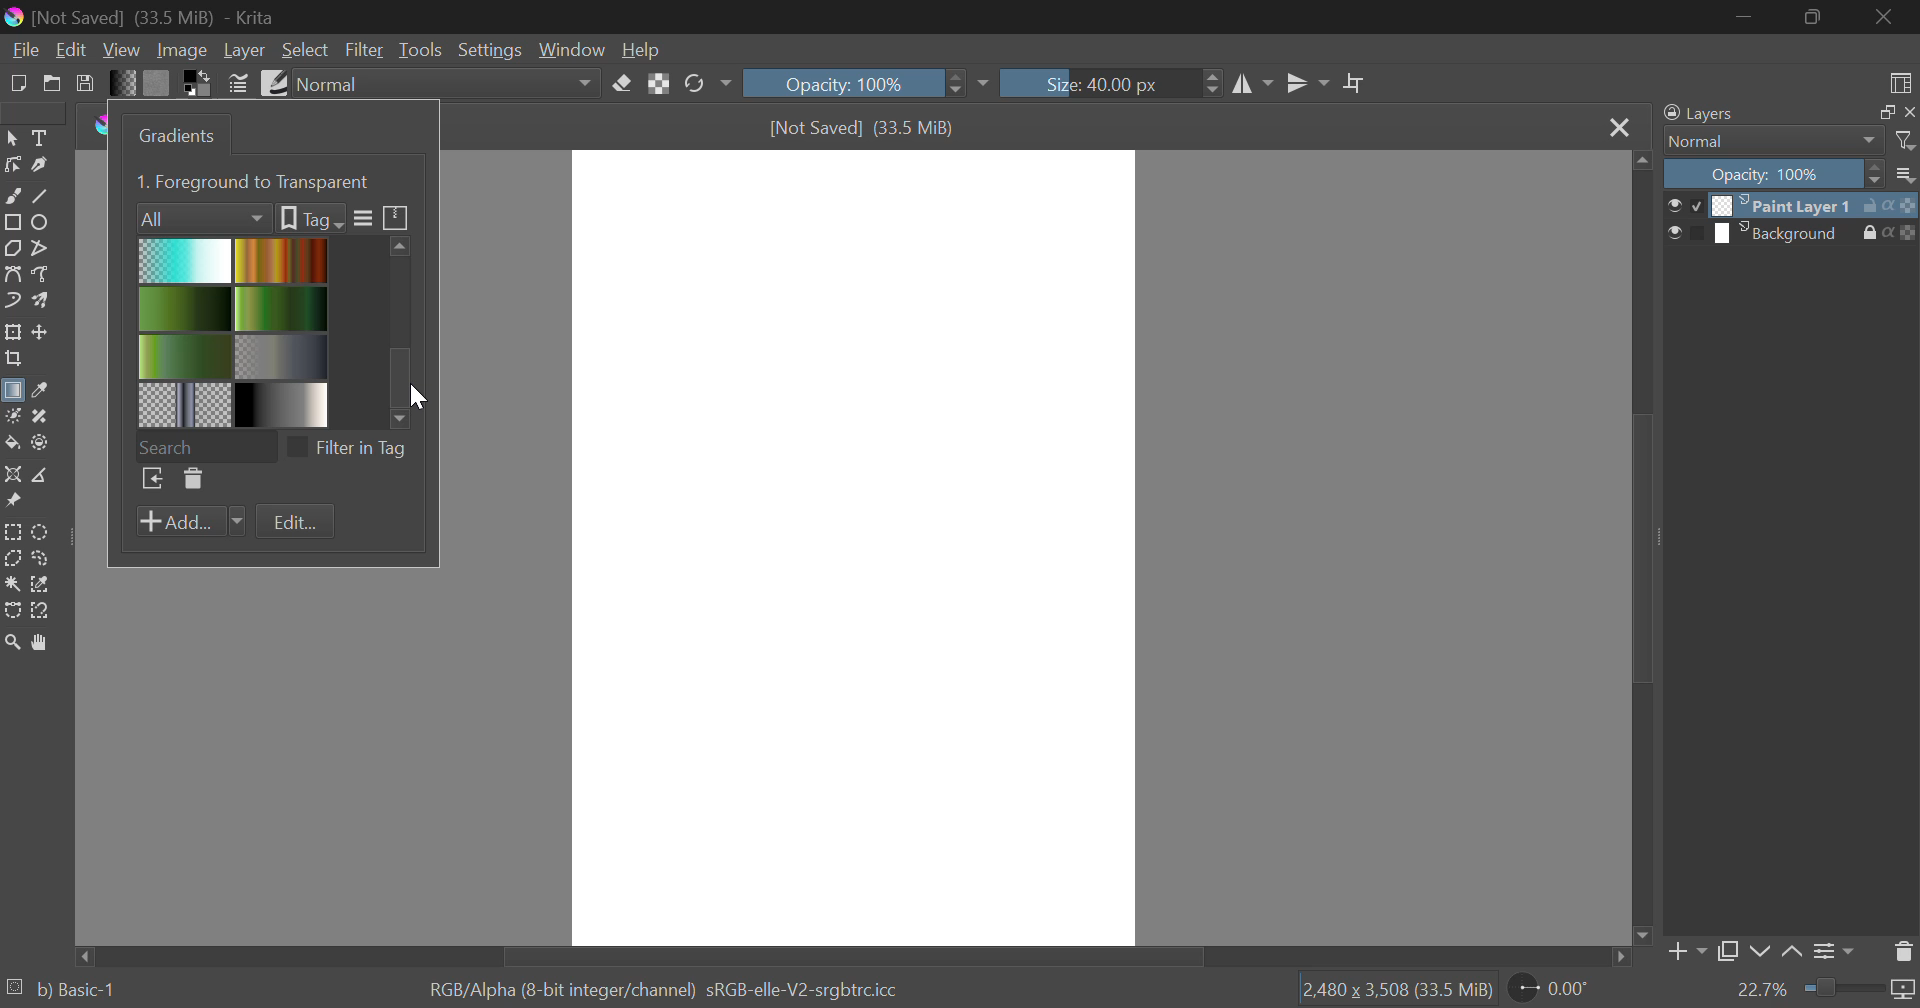 This screenshot has height=1008, width=1920. Describe the element at coordinates (1760, 953) in the screenshot. I see `Move Layer Down` at that location.